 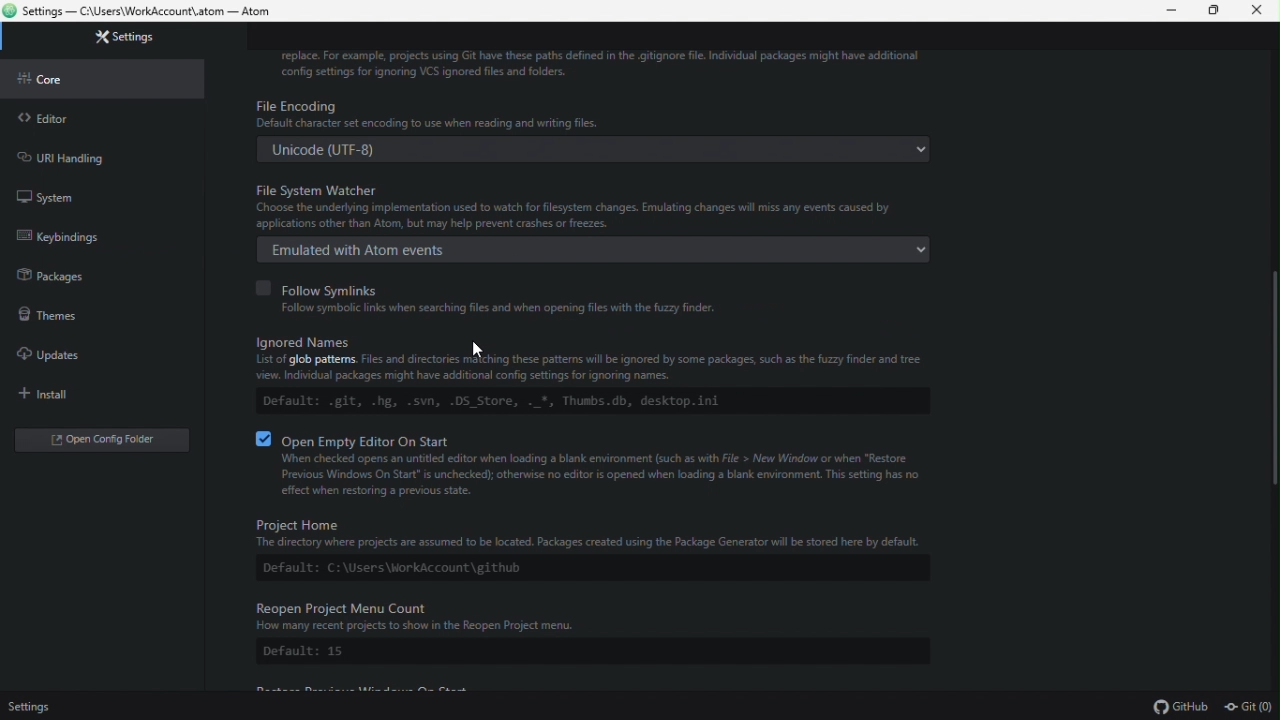 What do you see at coordinates (587, 439) in the screenshot?
I see `© Open Empty Editor On Start` at bounding box center [587, 439].